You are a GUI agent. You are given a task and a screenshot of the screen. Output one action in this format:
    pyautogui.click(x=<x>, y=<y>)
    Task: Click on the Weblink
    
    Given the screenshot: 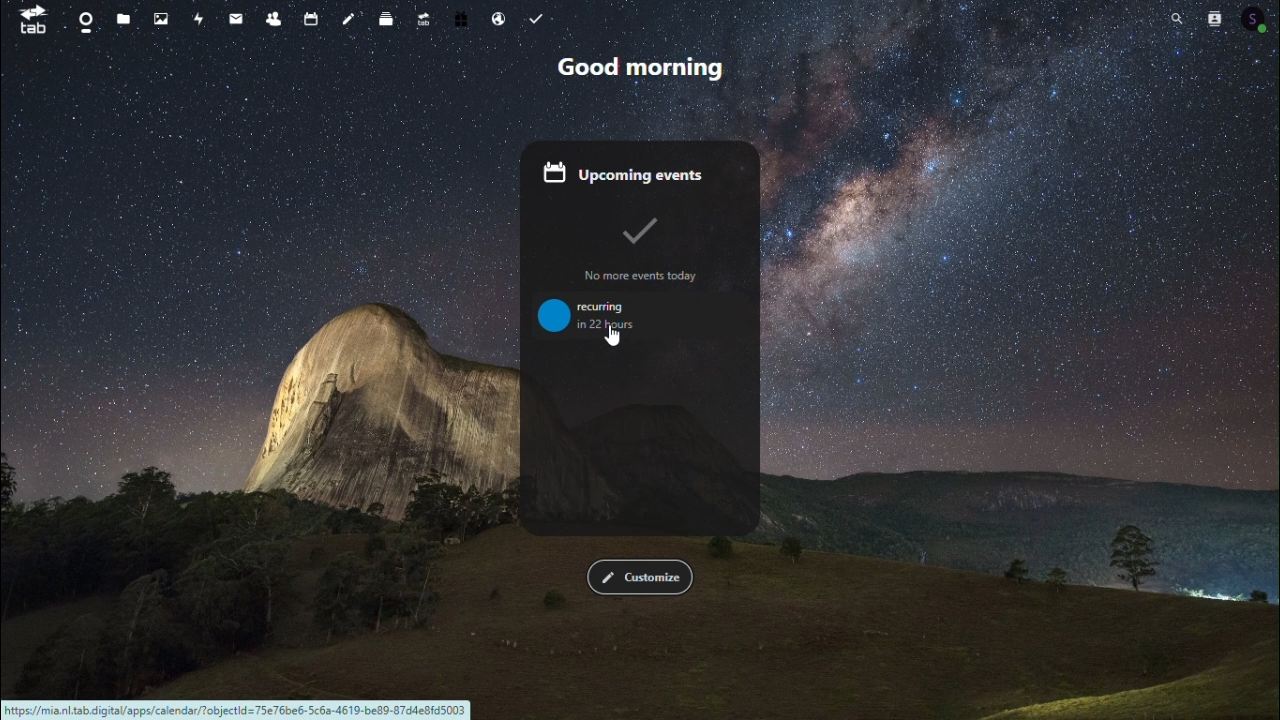 What is the action you would take?
    pyautogui.click(x=237, y=709)
    